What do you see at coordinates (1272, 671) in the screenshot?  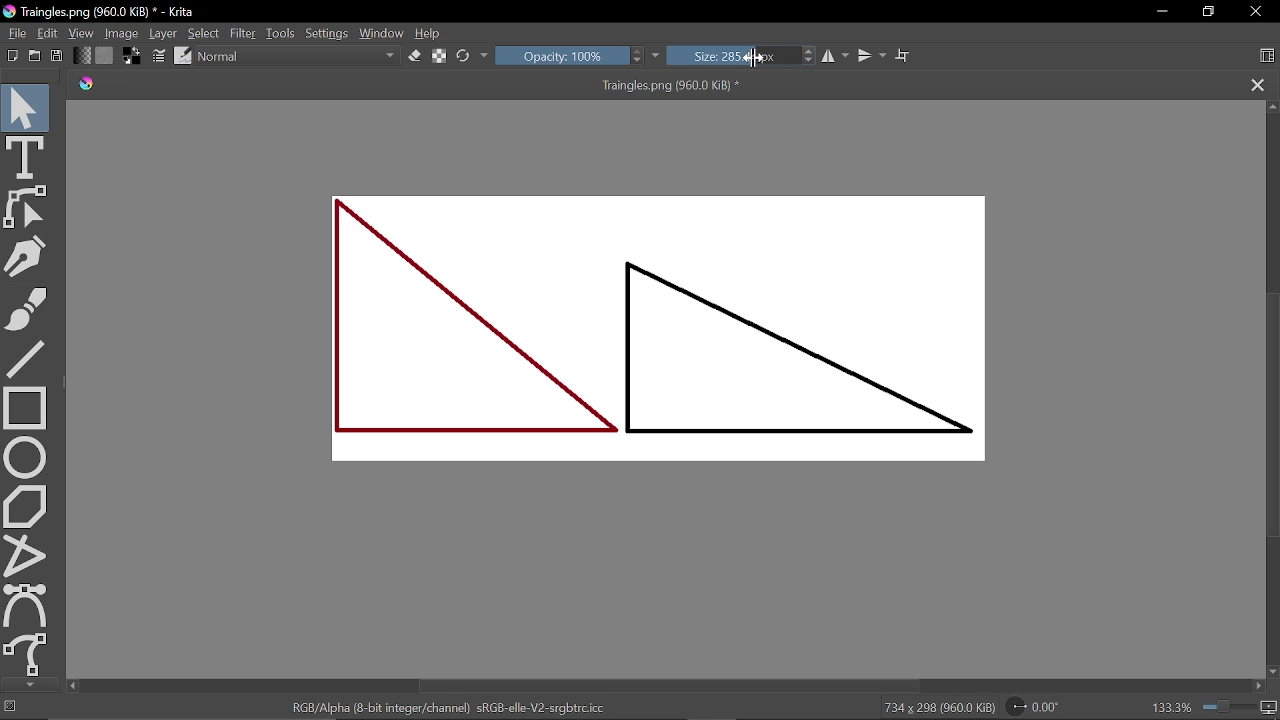 I see `Move down` at bounding box center [1272, 671].